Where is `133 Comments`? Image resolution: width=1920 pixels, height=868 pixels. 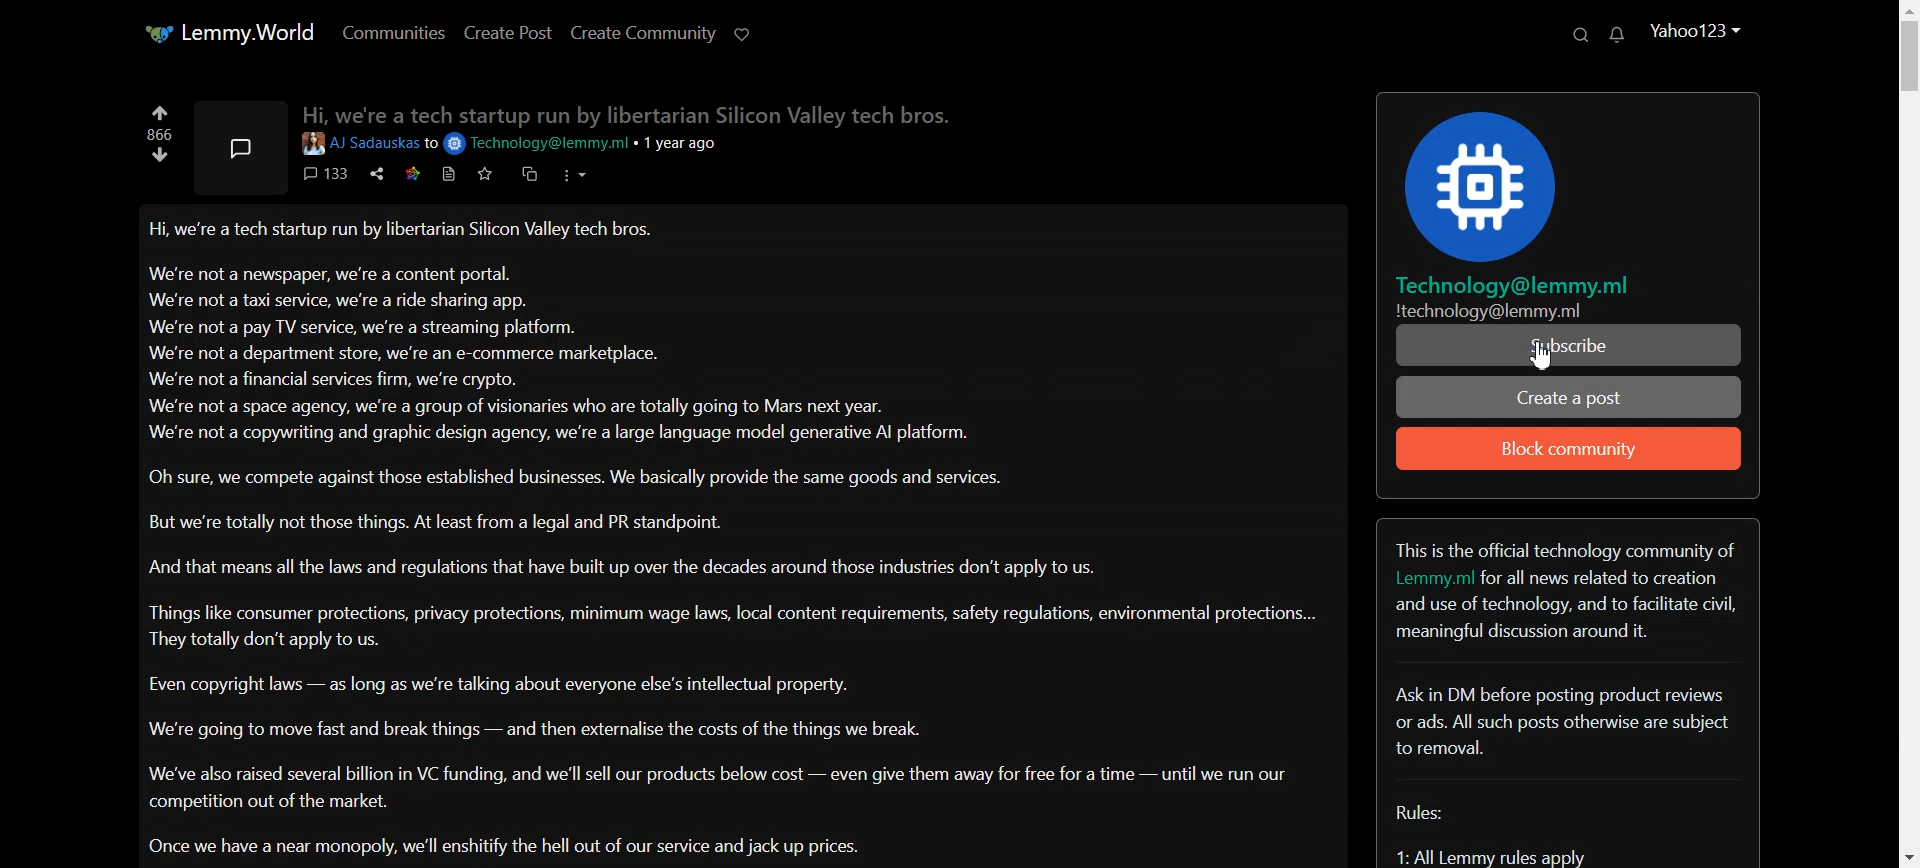
133 Comments is located at coordinates (325, 173).